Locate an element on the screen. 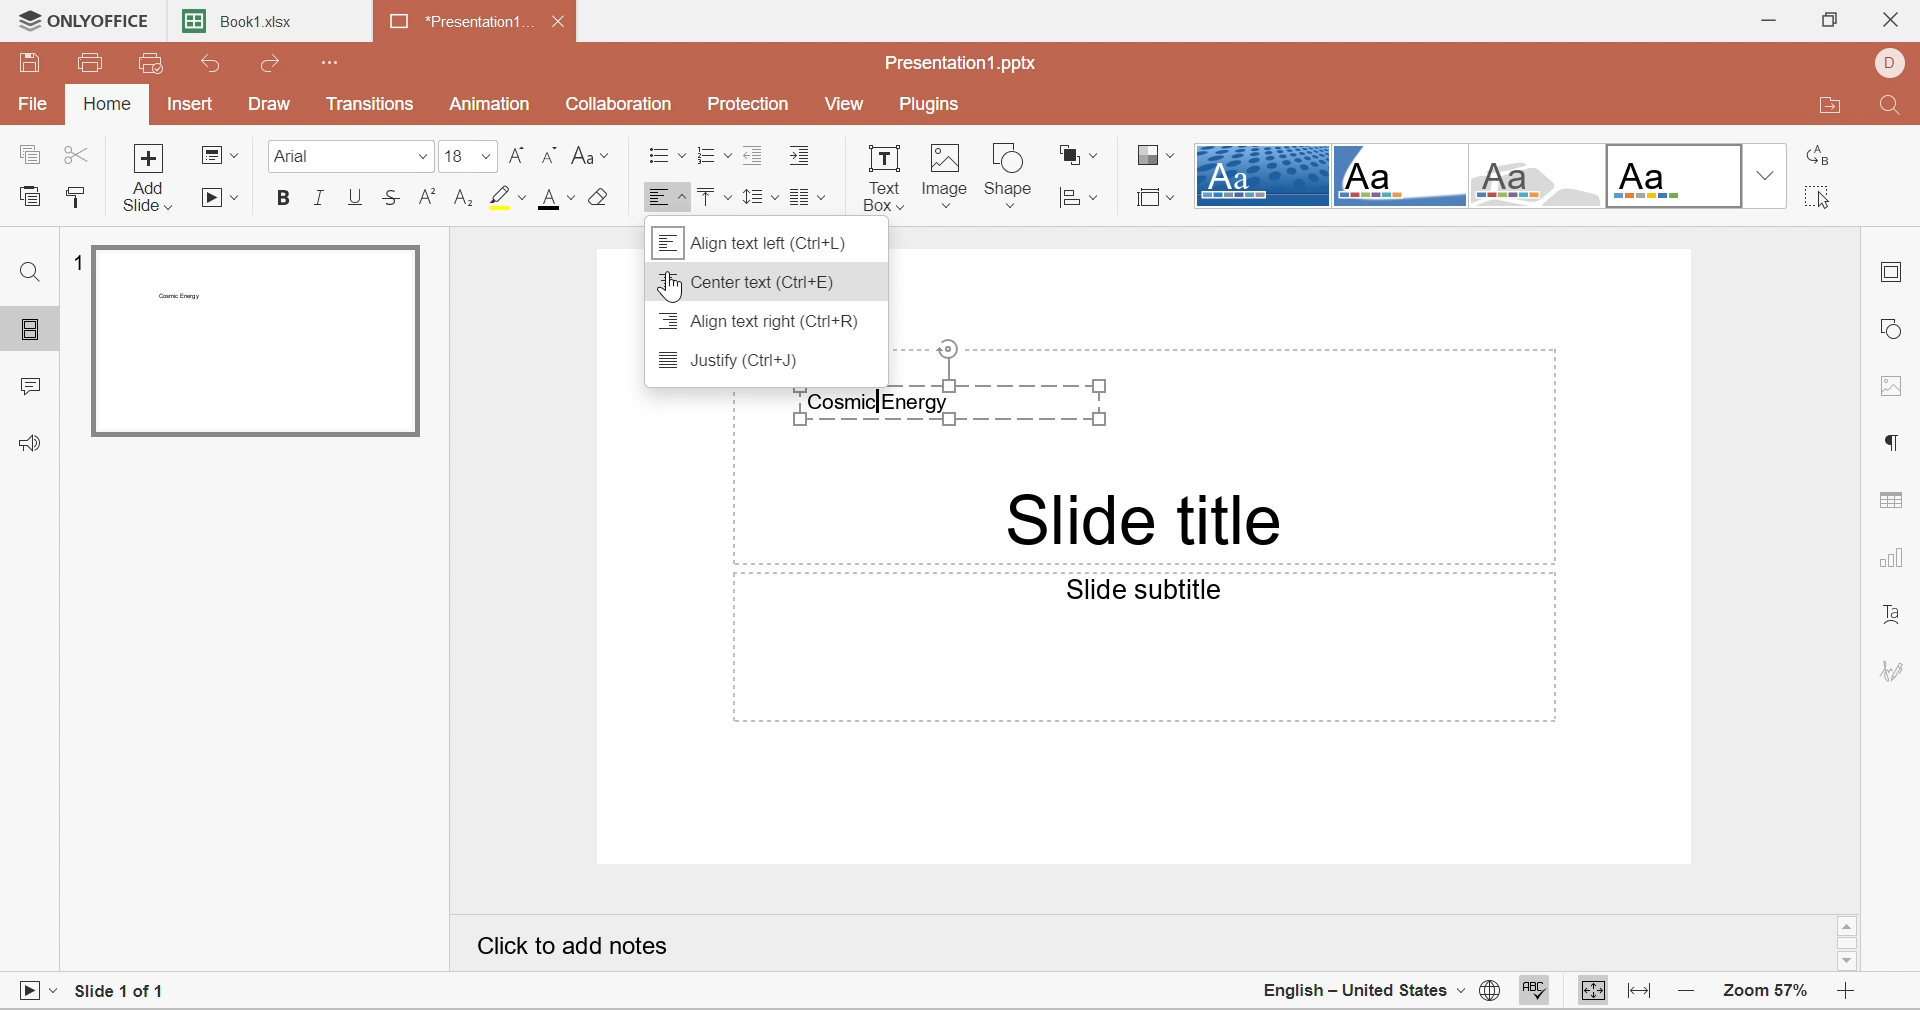 The height and width of the screenshot is (1010, 1920). Cursor is located at coordinates (671, 288).